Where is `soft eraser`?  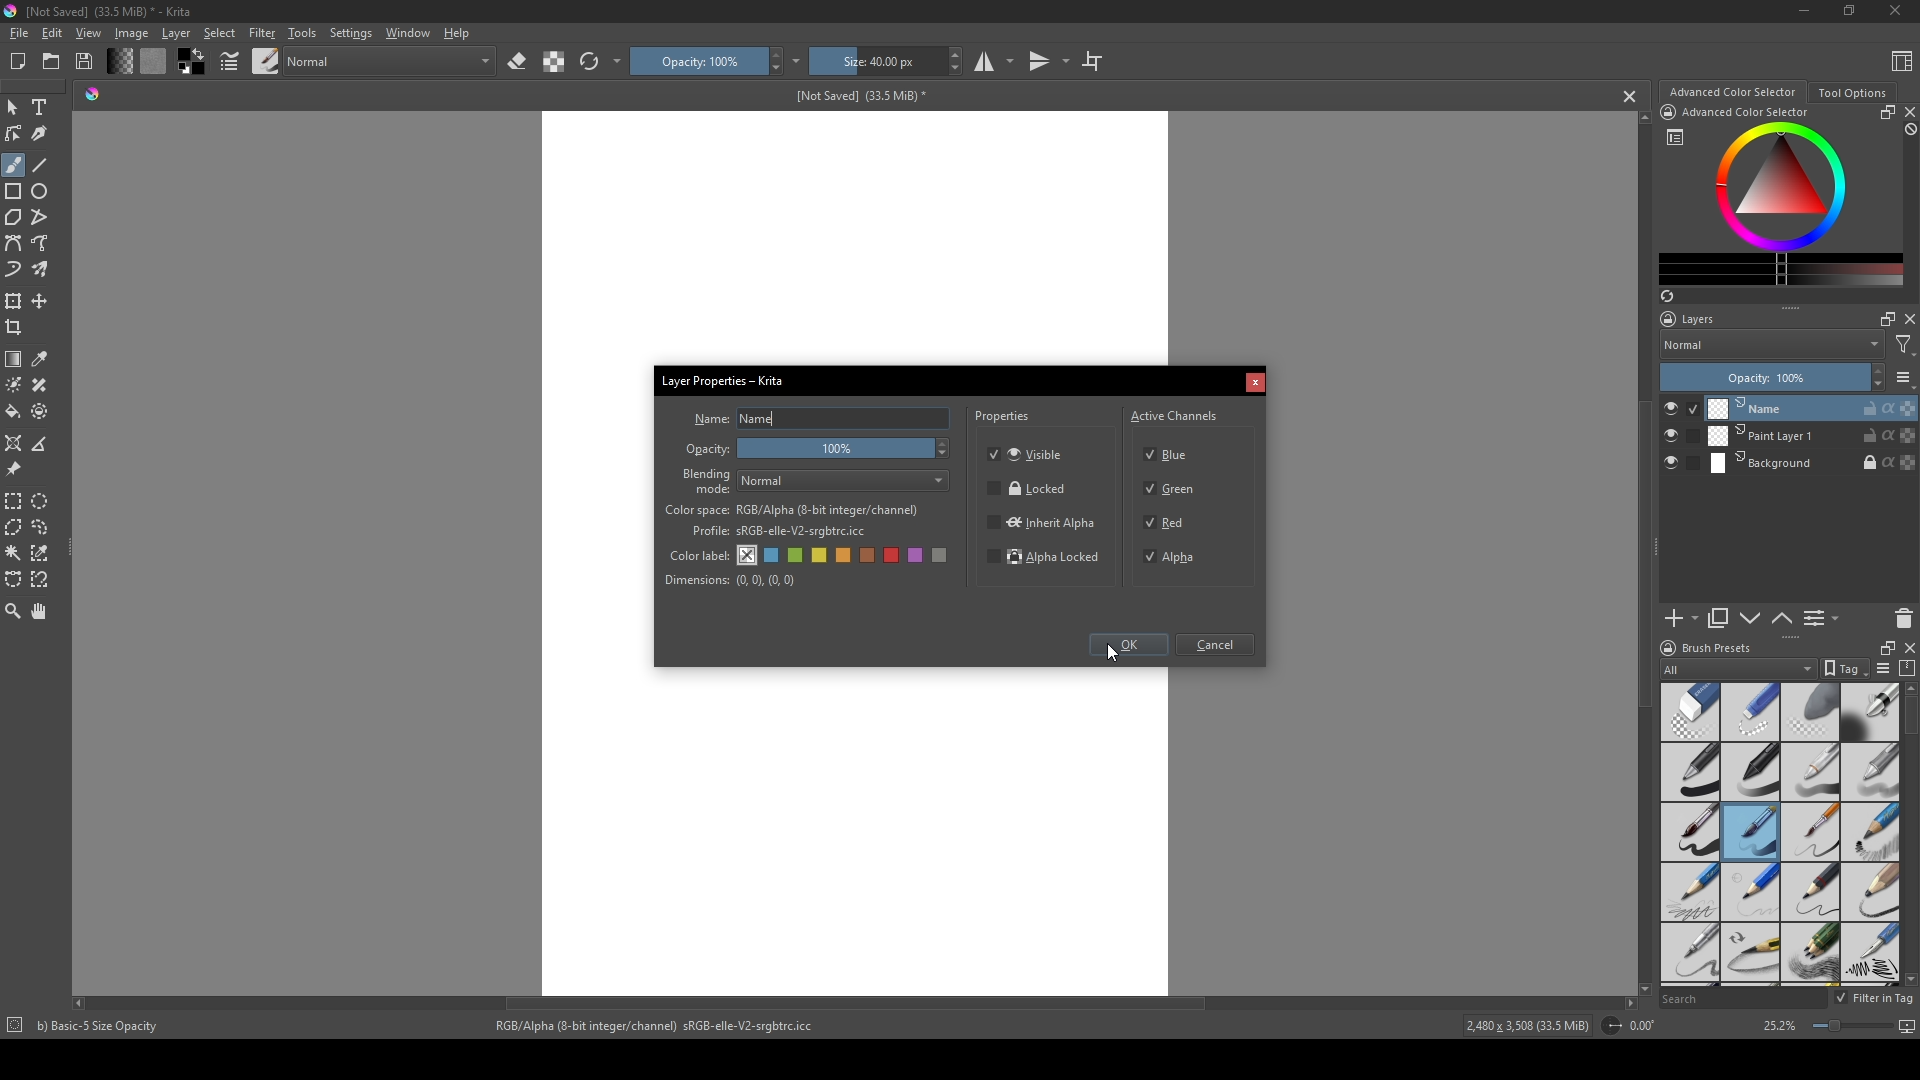
soft eraser is located at coordinates (1811, 711).